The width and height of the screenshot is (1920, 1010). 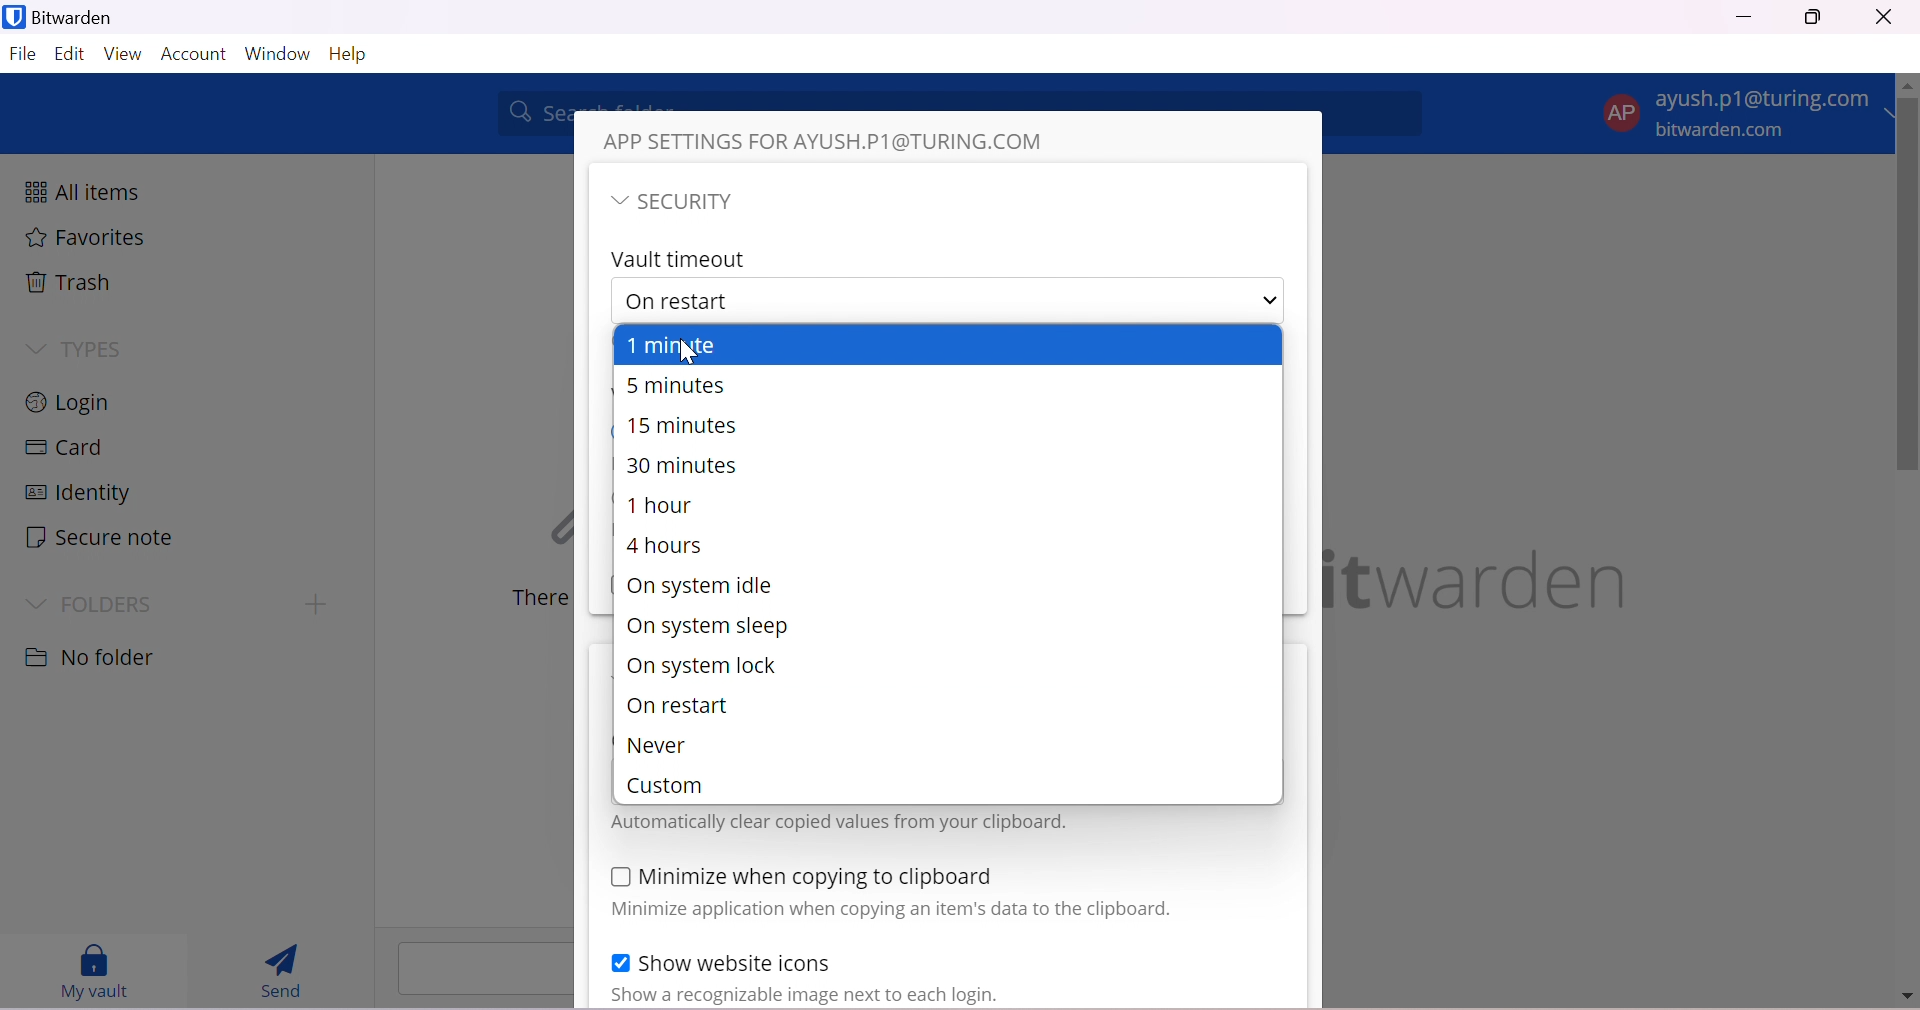 What do you see at coordinates (69, 56) in the screenshot?
I see `Edit` at bounding box center [69, 56].